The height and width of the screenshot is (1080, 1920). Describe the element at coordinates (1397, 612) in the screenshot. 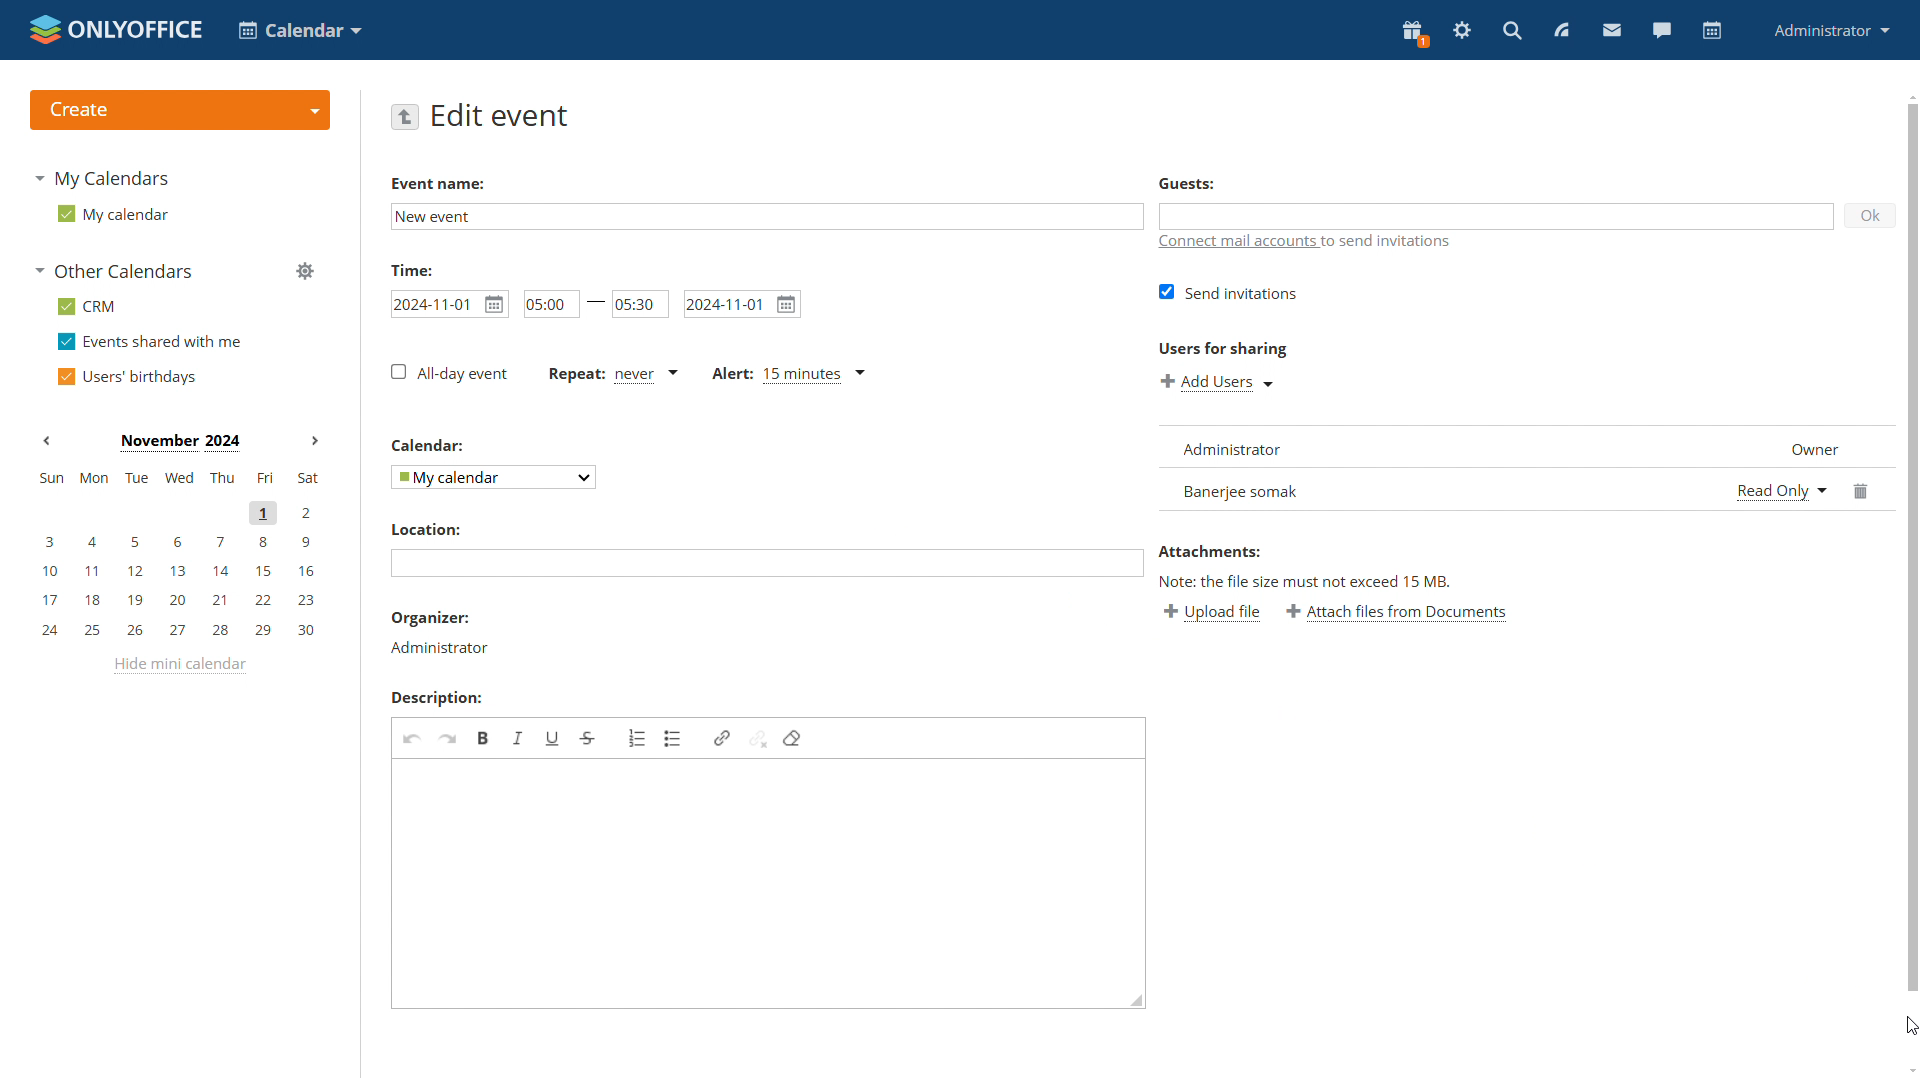

I see `attach files from documents` at that location.